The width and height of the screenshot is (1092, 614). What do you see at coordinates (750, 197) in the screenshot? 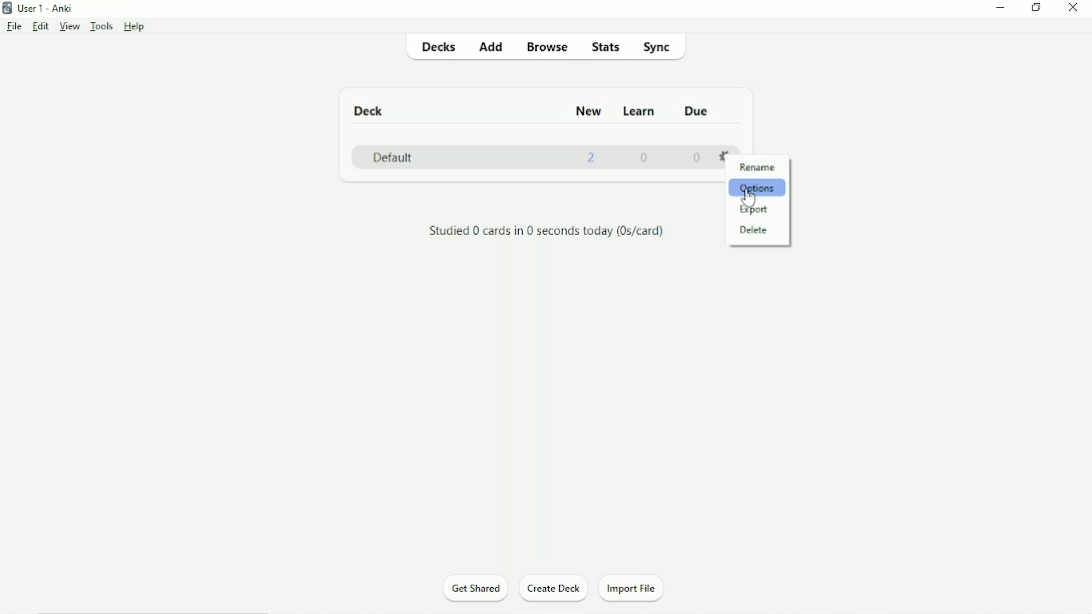
I see `Cursor` at bounding box center [750, 197].